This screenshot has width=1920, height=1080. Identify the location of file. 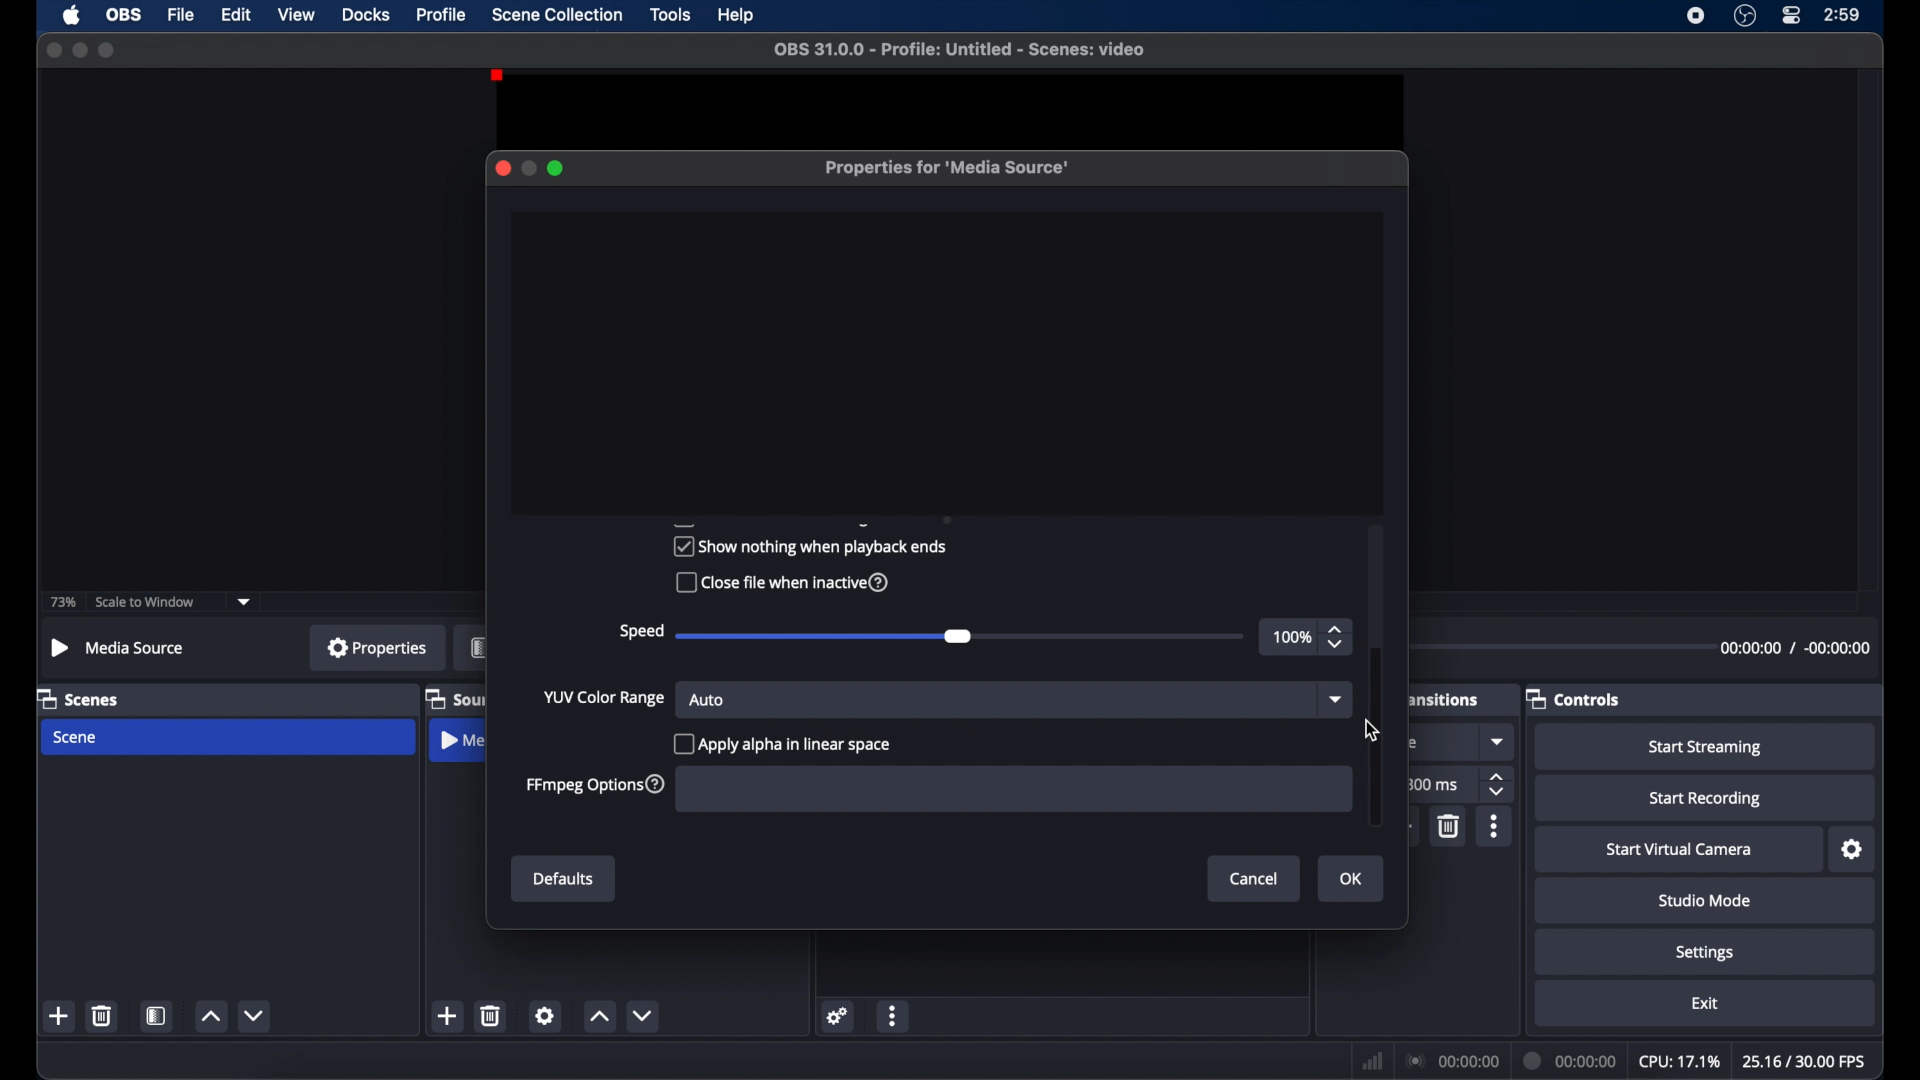
(182, 16).